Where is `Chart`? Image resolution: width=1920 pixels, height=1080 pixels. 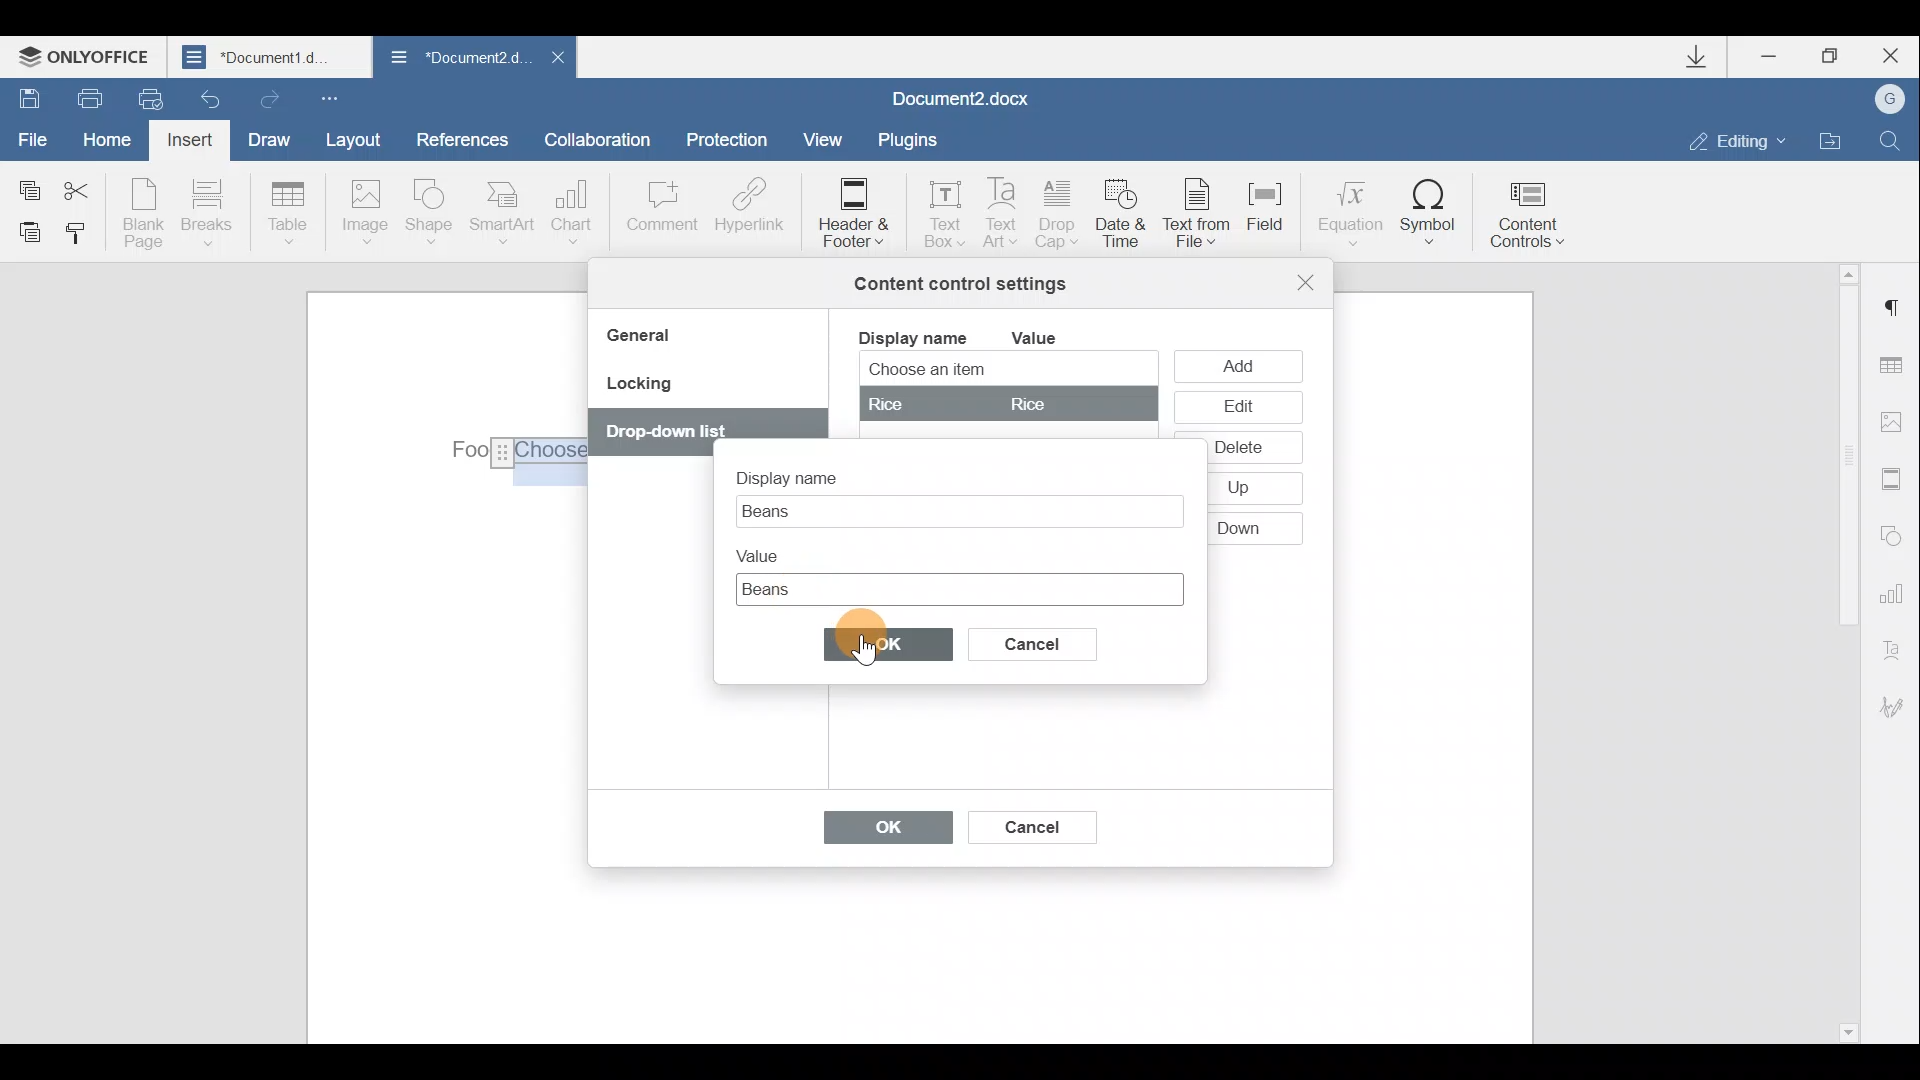 Chart is located at coordinates (576, 212).